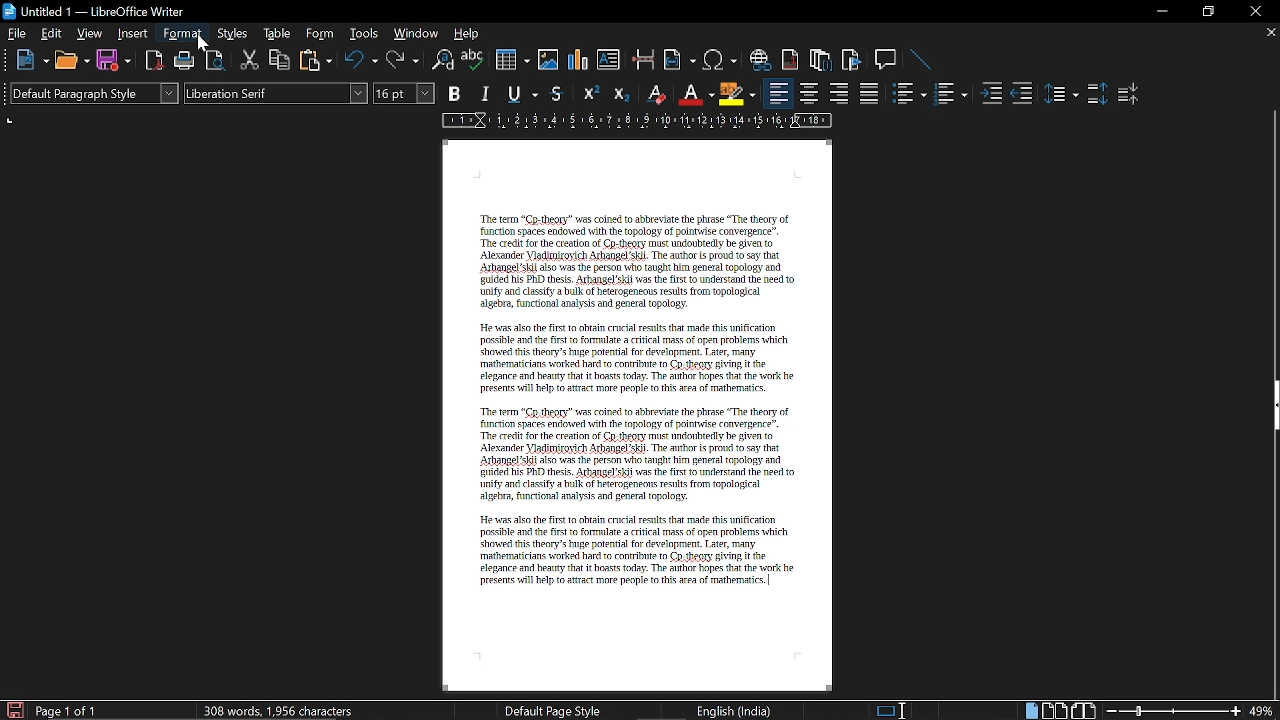  Describe the element at coordinates (1096, 93) in the screenshot. I see `Increase paragraph spacing` at that location.